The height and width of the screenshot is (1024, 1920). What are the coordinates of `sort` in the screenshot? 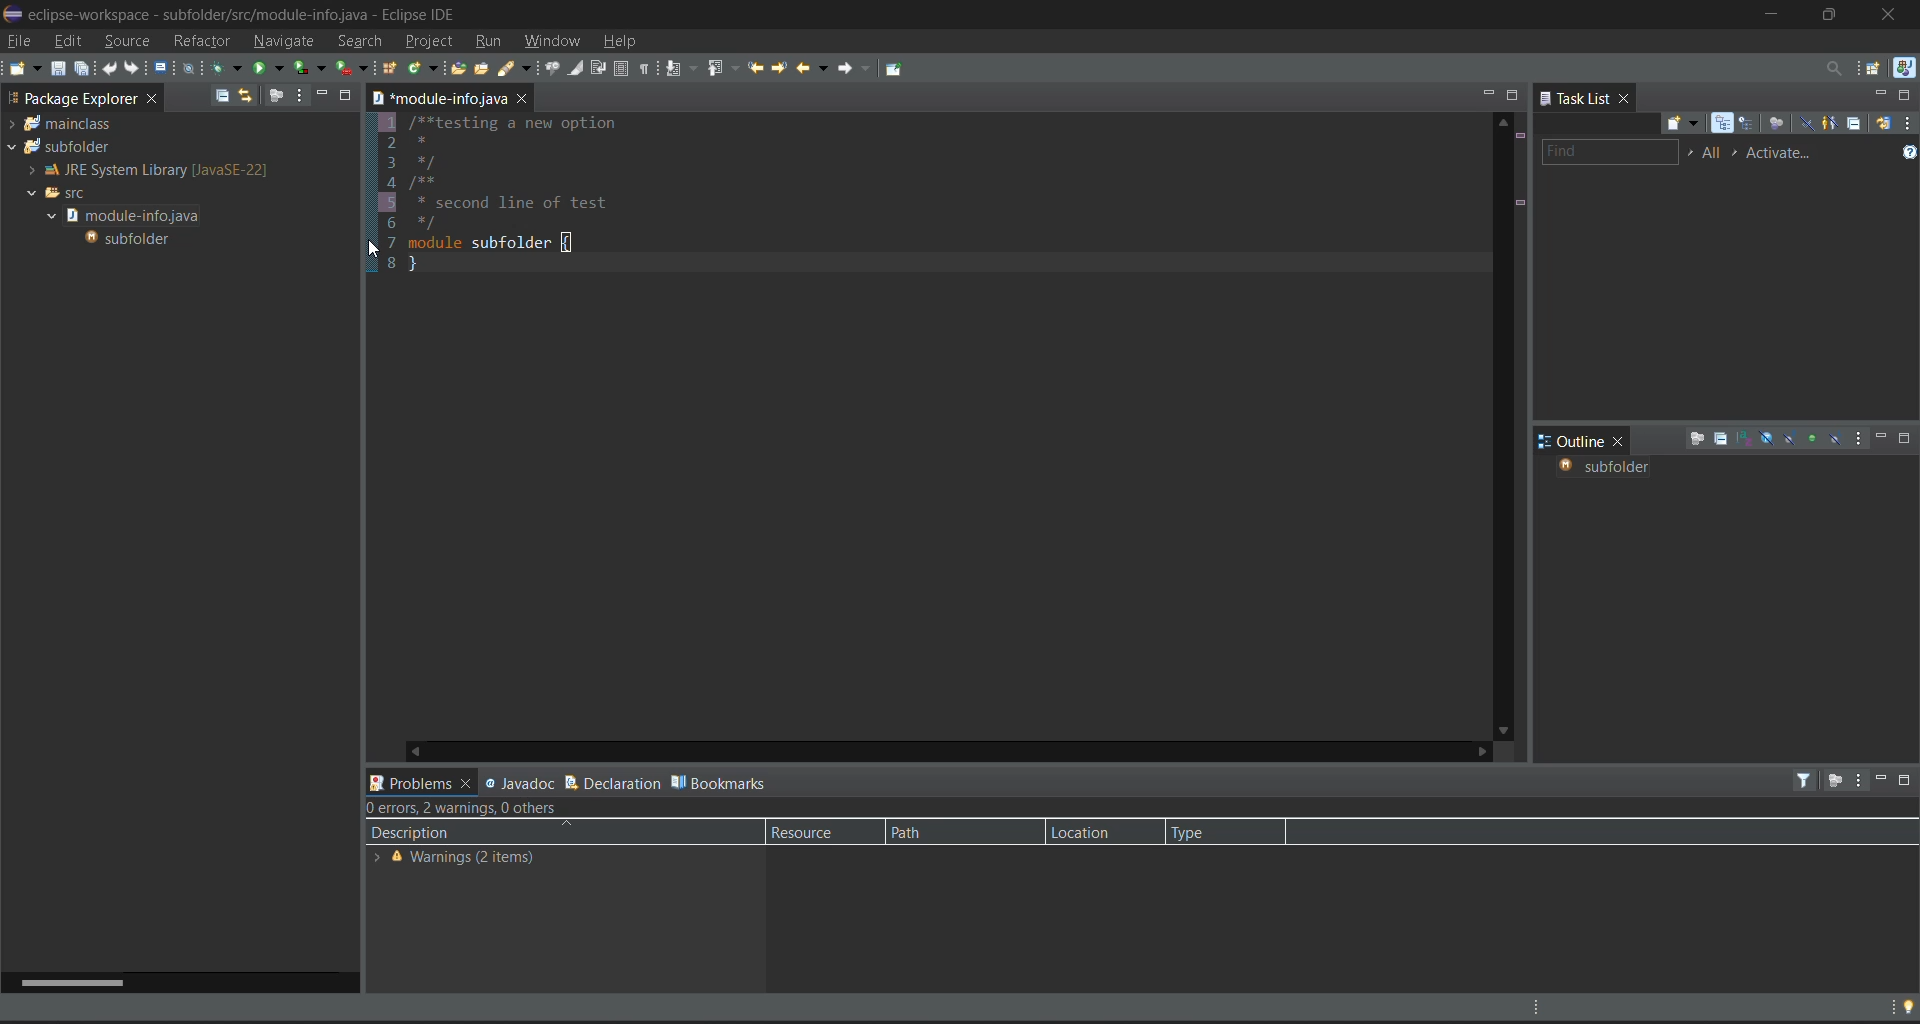 It's located at (1745, 438).